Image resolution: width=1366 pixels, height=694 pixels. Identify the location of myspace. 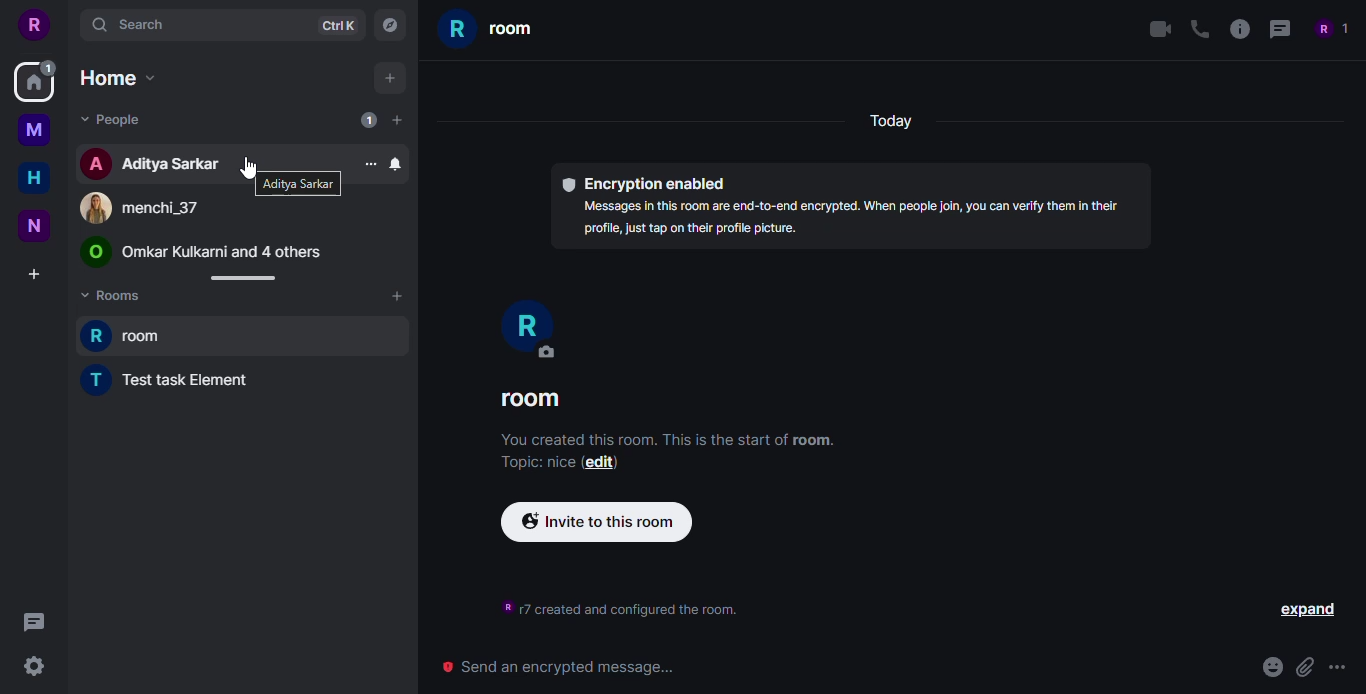
(34, 129).